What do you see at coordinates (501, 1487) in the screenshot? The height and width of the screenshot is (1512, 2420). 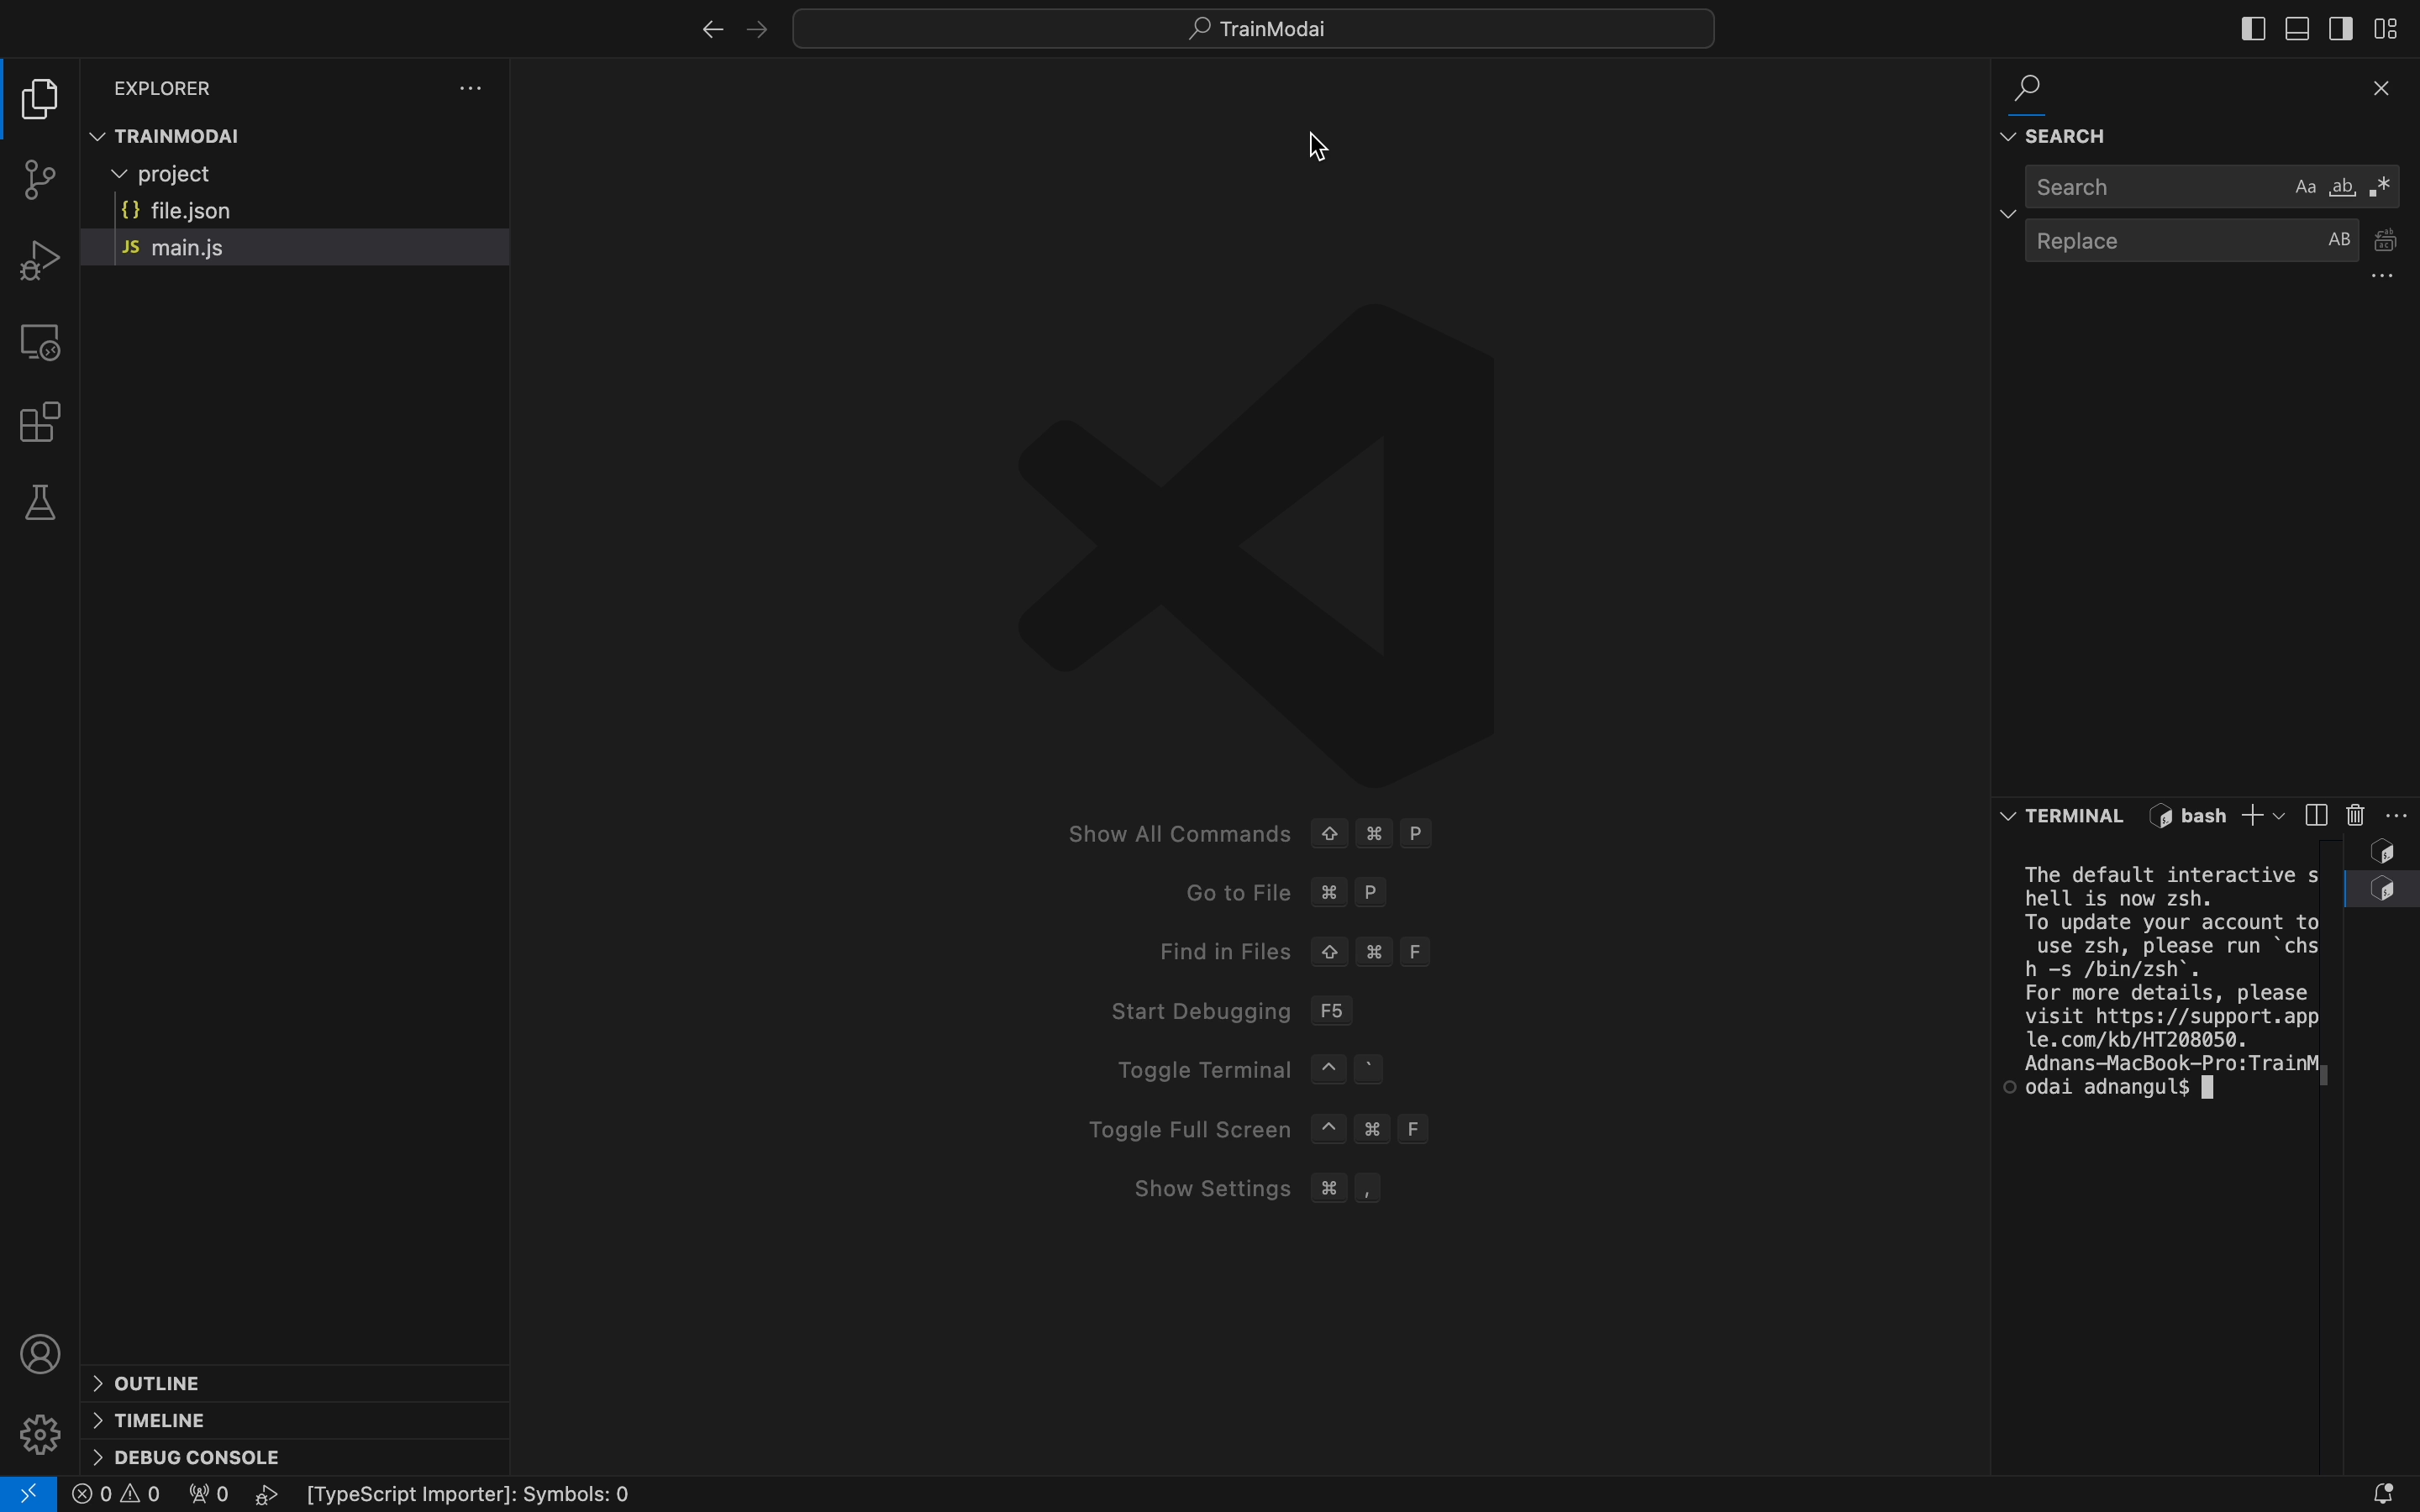 I see `` at bounding box center [501, 1487].